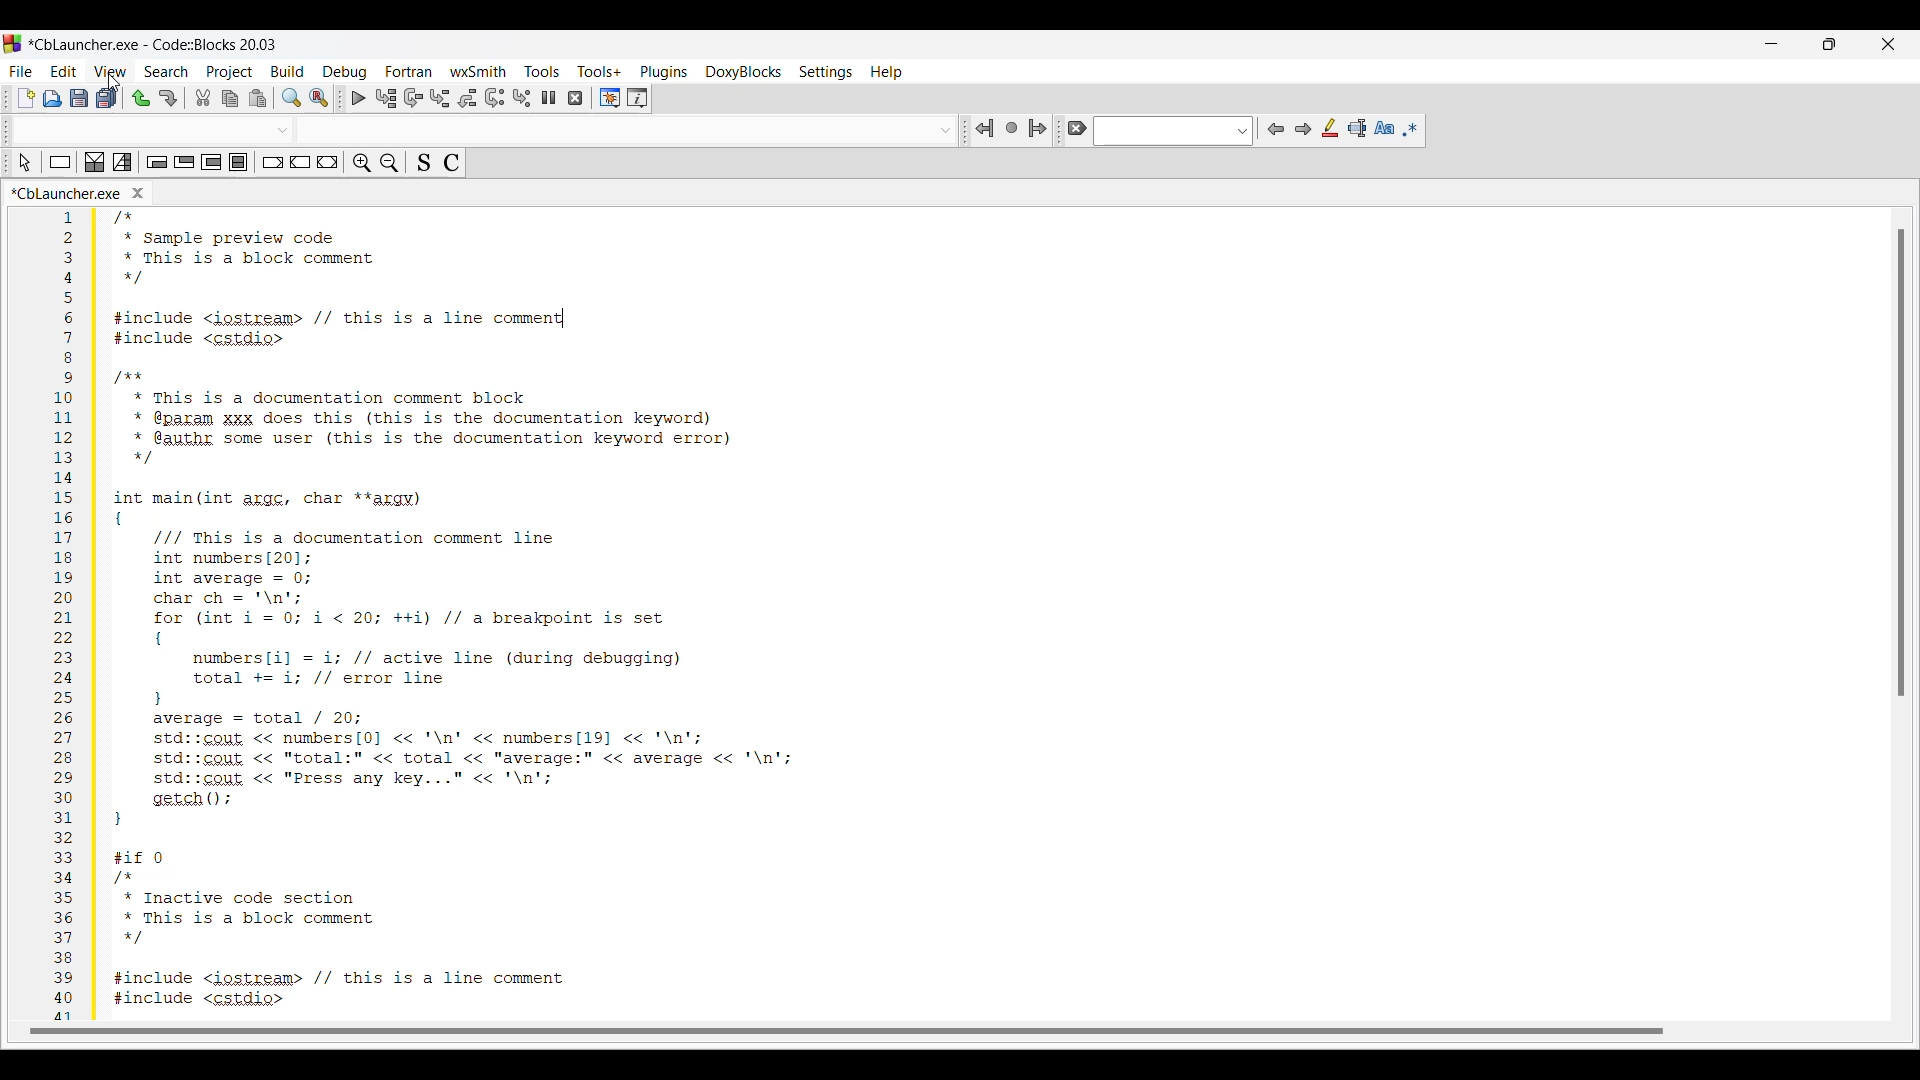  I want to click on Debug menu, so click(345, 72).